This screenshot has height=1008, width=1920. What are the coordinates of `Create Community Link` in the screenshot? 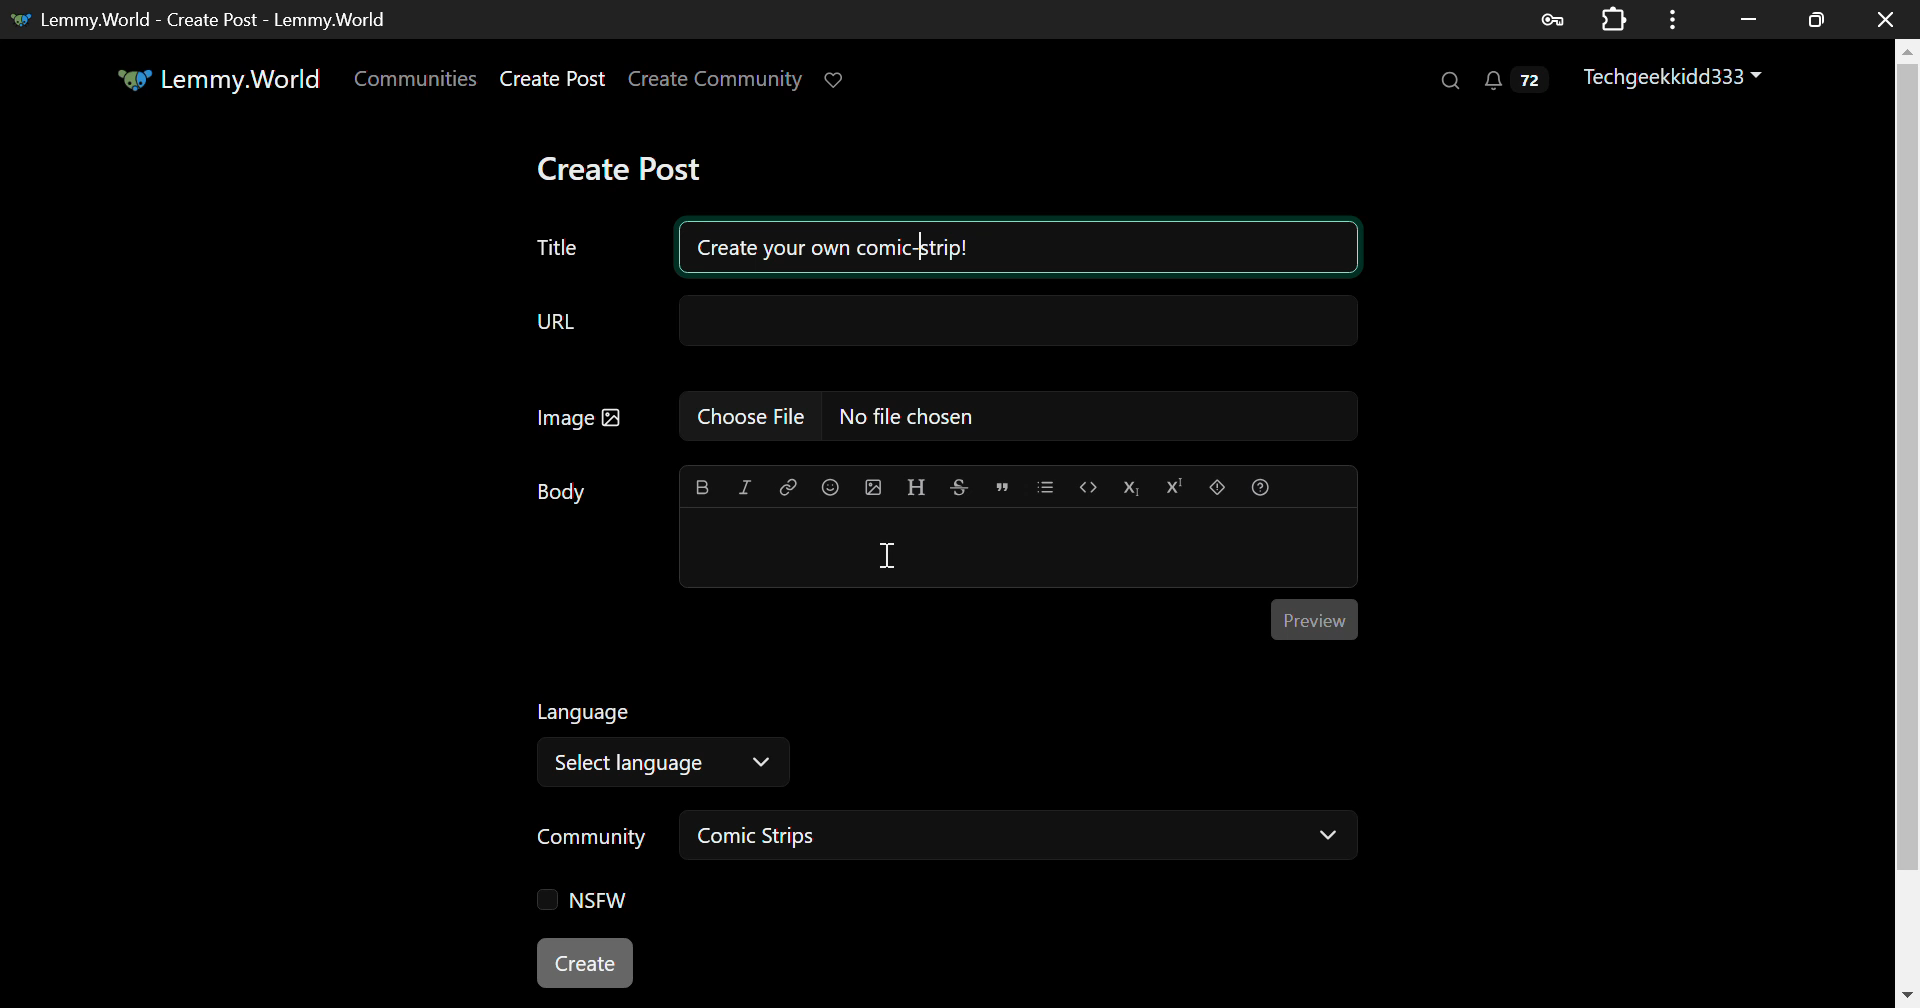 It's located at (719, 82).